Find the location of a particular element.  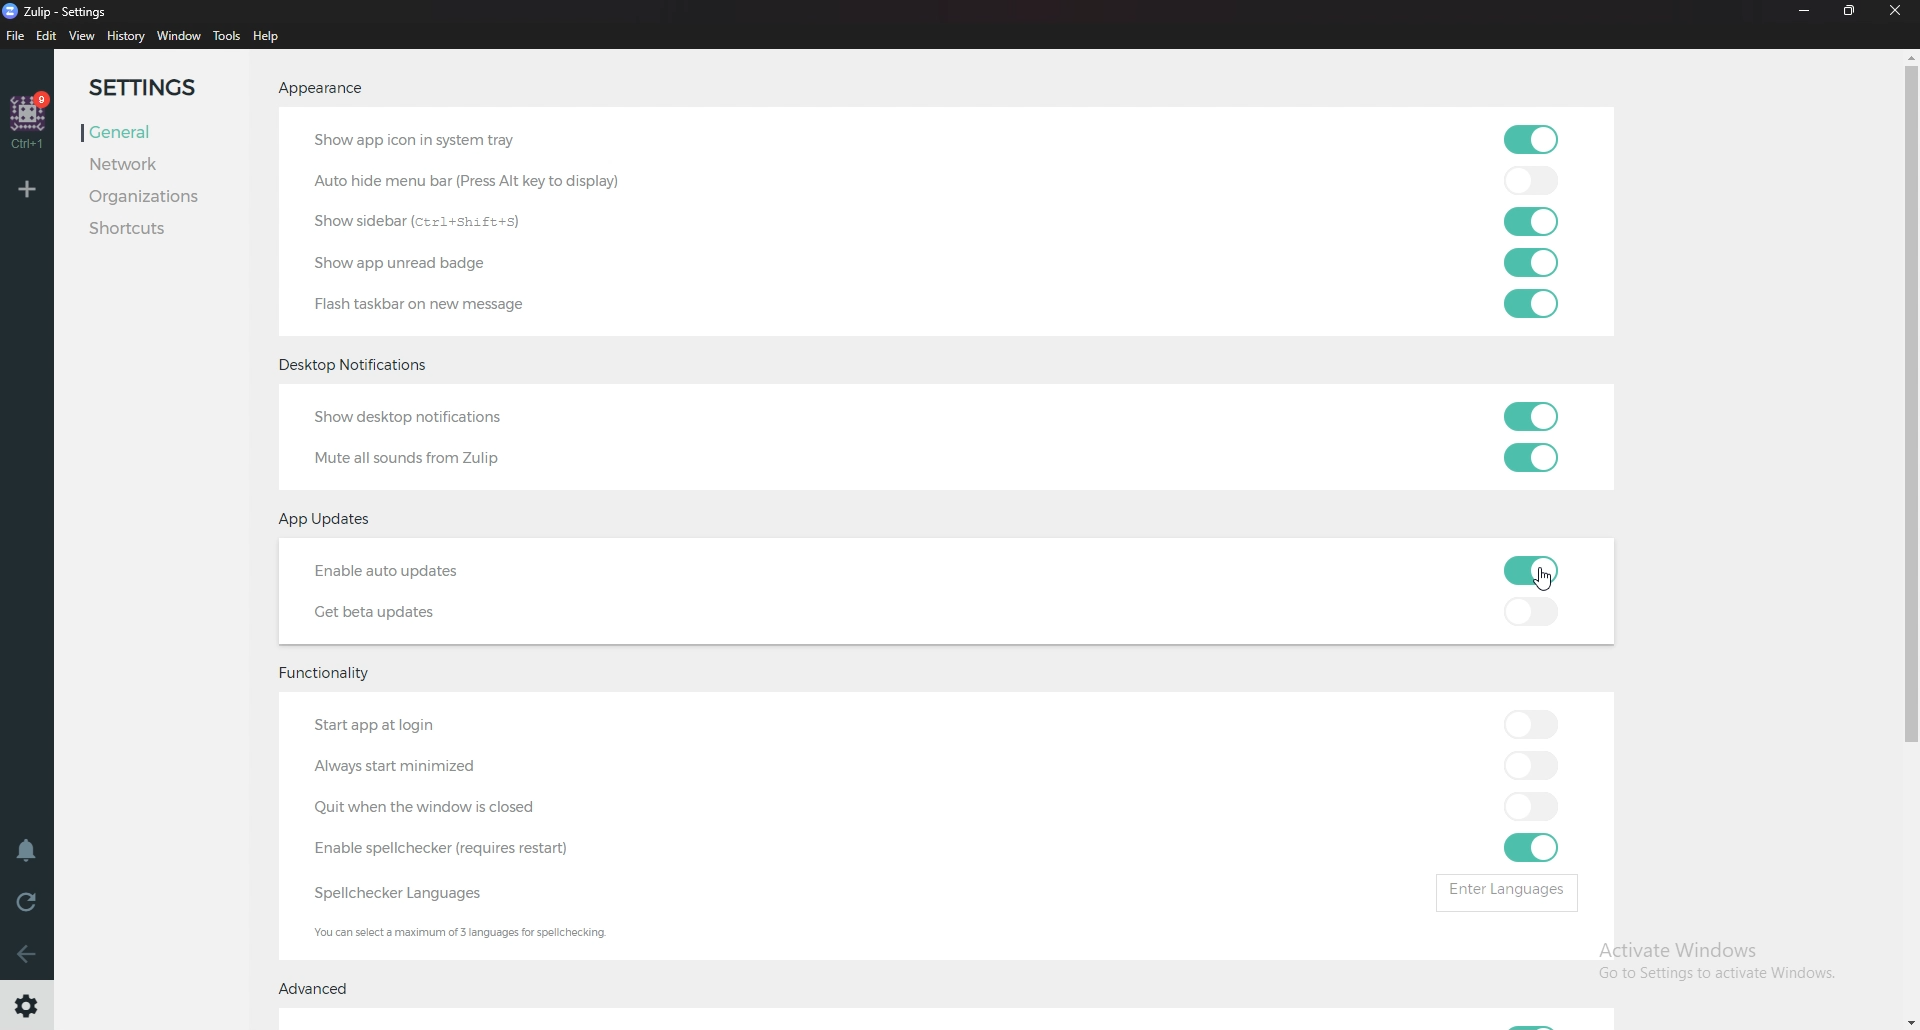

enable spell checker is located at coordinates (441, 848).